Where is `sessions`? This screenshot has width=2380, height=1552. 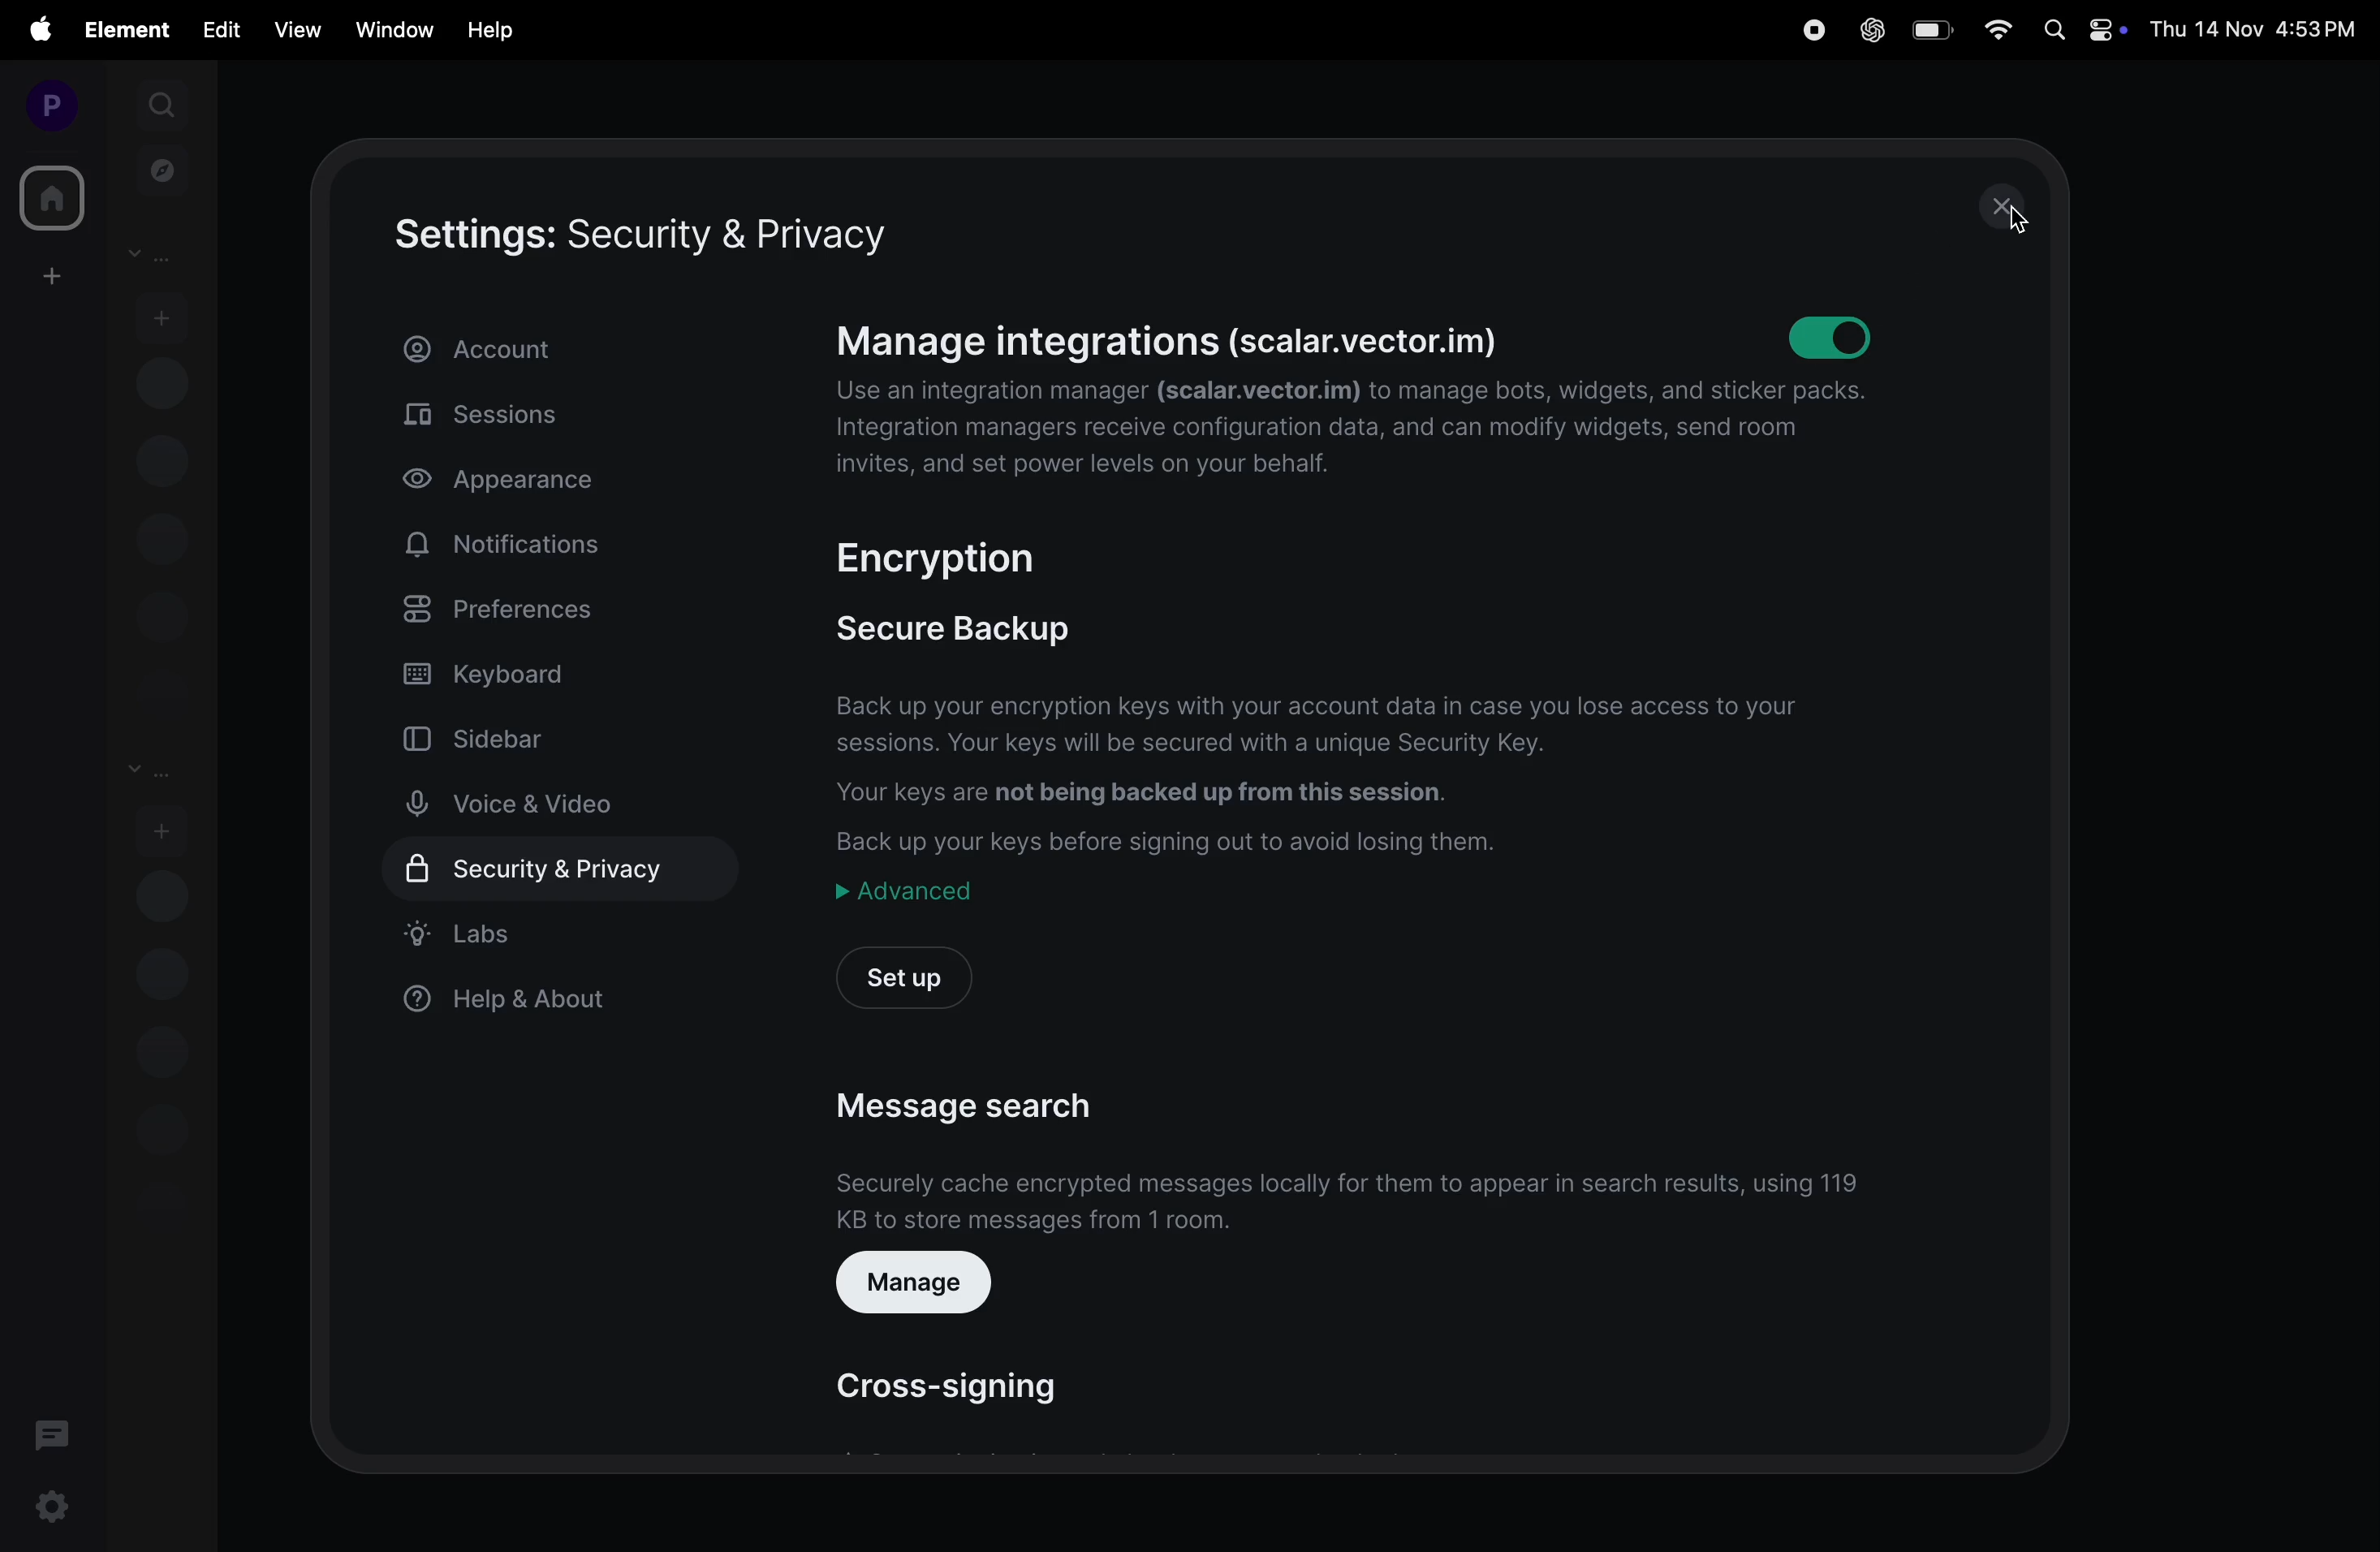
sessions is located at coordinates (482, 416).